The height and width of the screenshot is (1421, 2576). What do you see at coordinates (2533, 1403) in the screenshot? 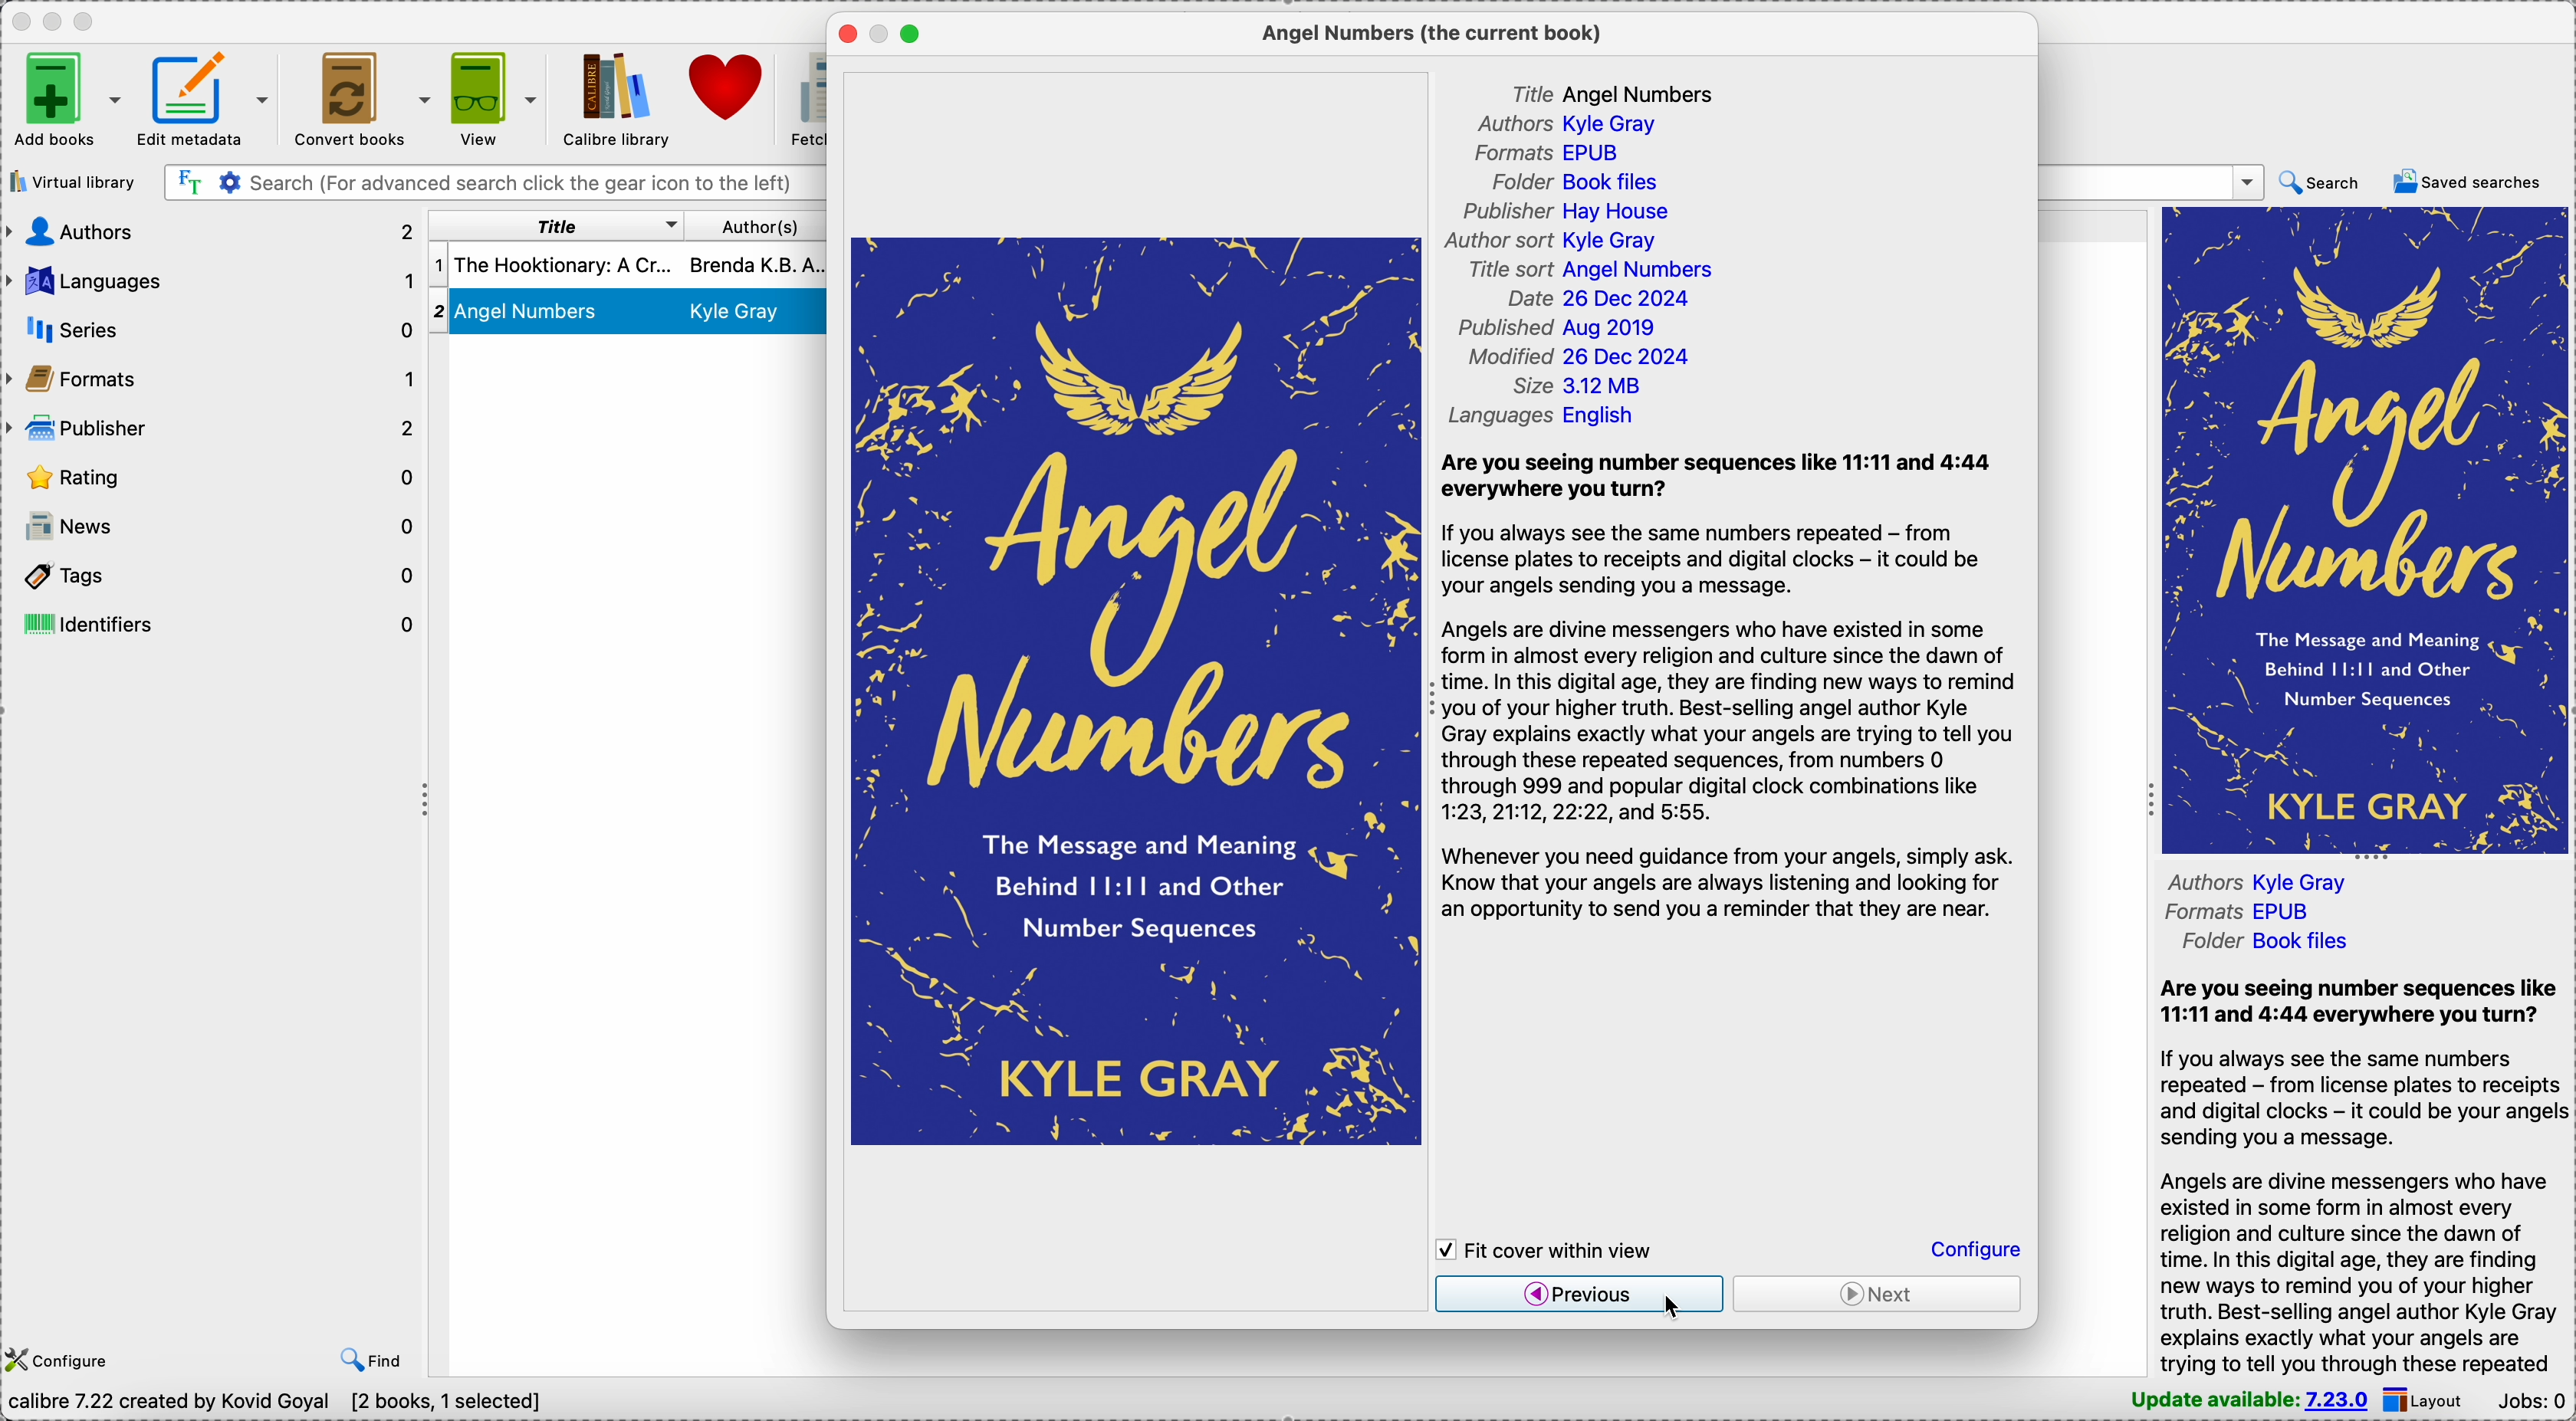
I see `Jobs: 0` at bounding box center [2533, 1403].